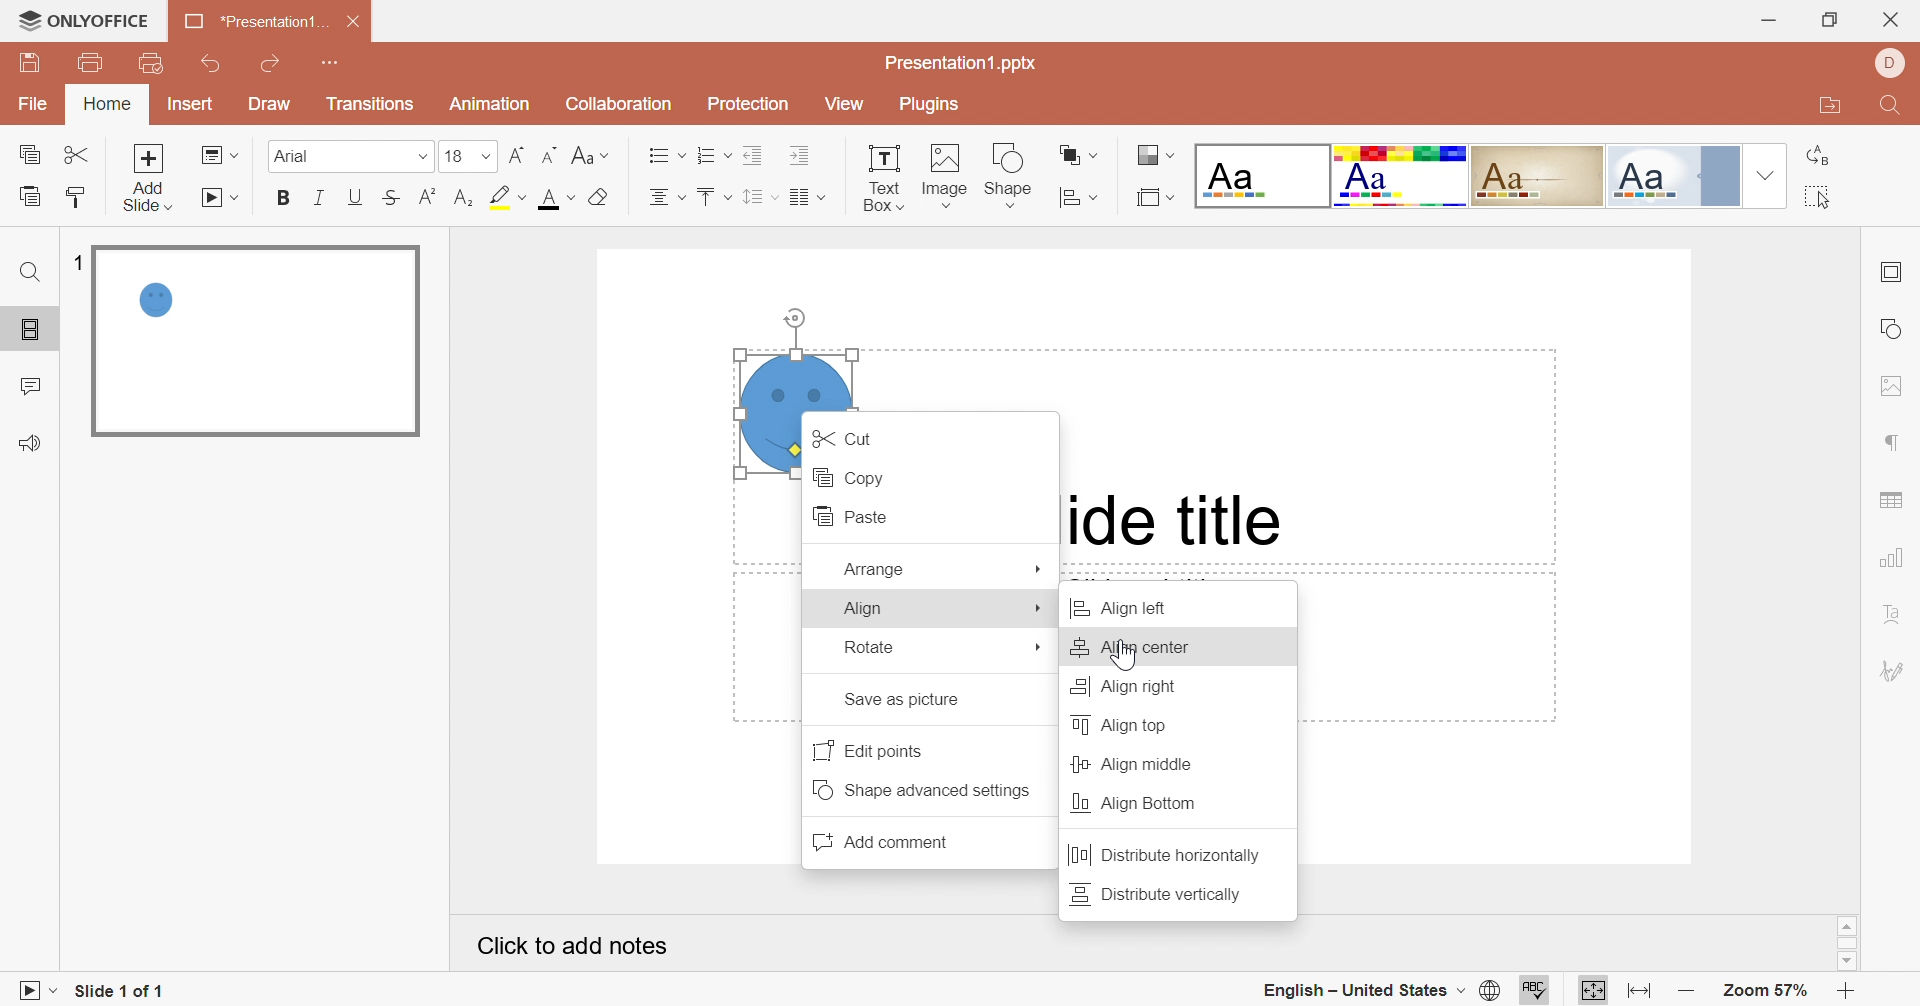  What do you see at coordinates (254, 342) in the screenshot?
I see `Slide 1` at bounding box center [254, 342].